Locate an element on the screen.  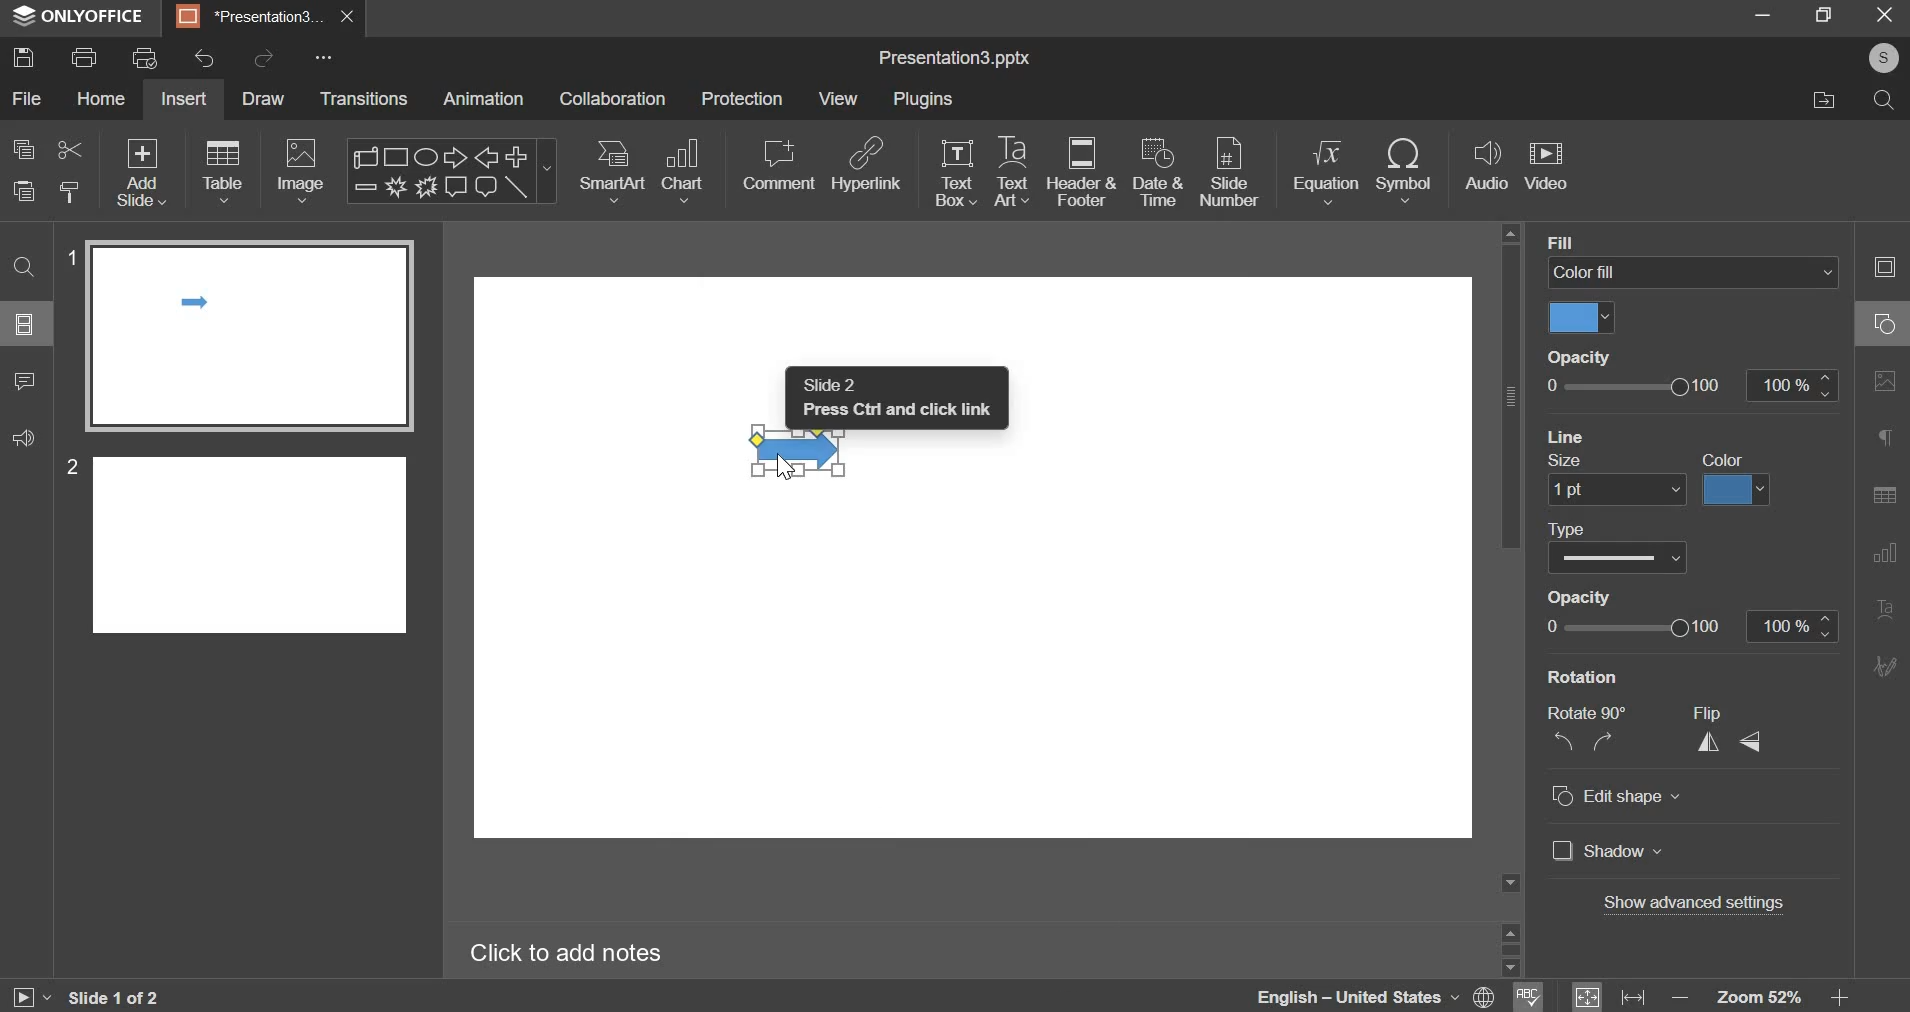
comment is located at coordinates (26, 382).